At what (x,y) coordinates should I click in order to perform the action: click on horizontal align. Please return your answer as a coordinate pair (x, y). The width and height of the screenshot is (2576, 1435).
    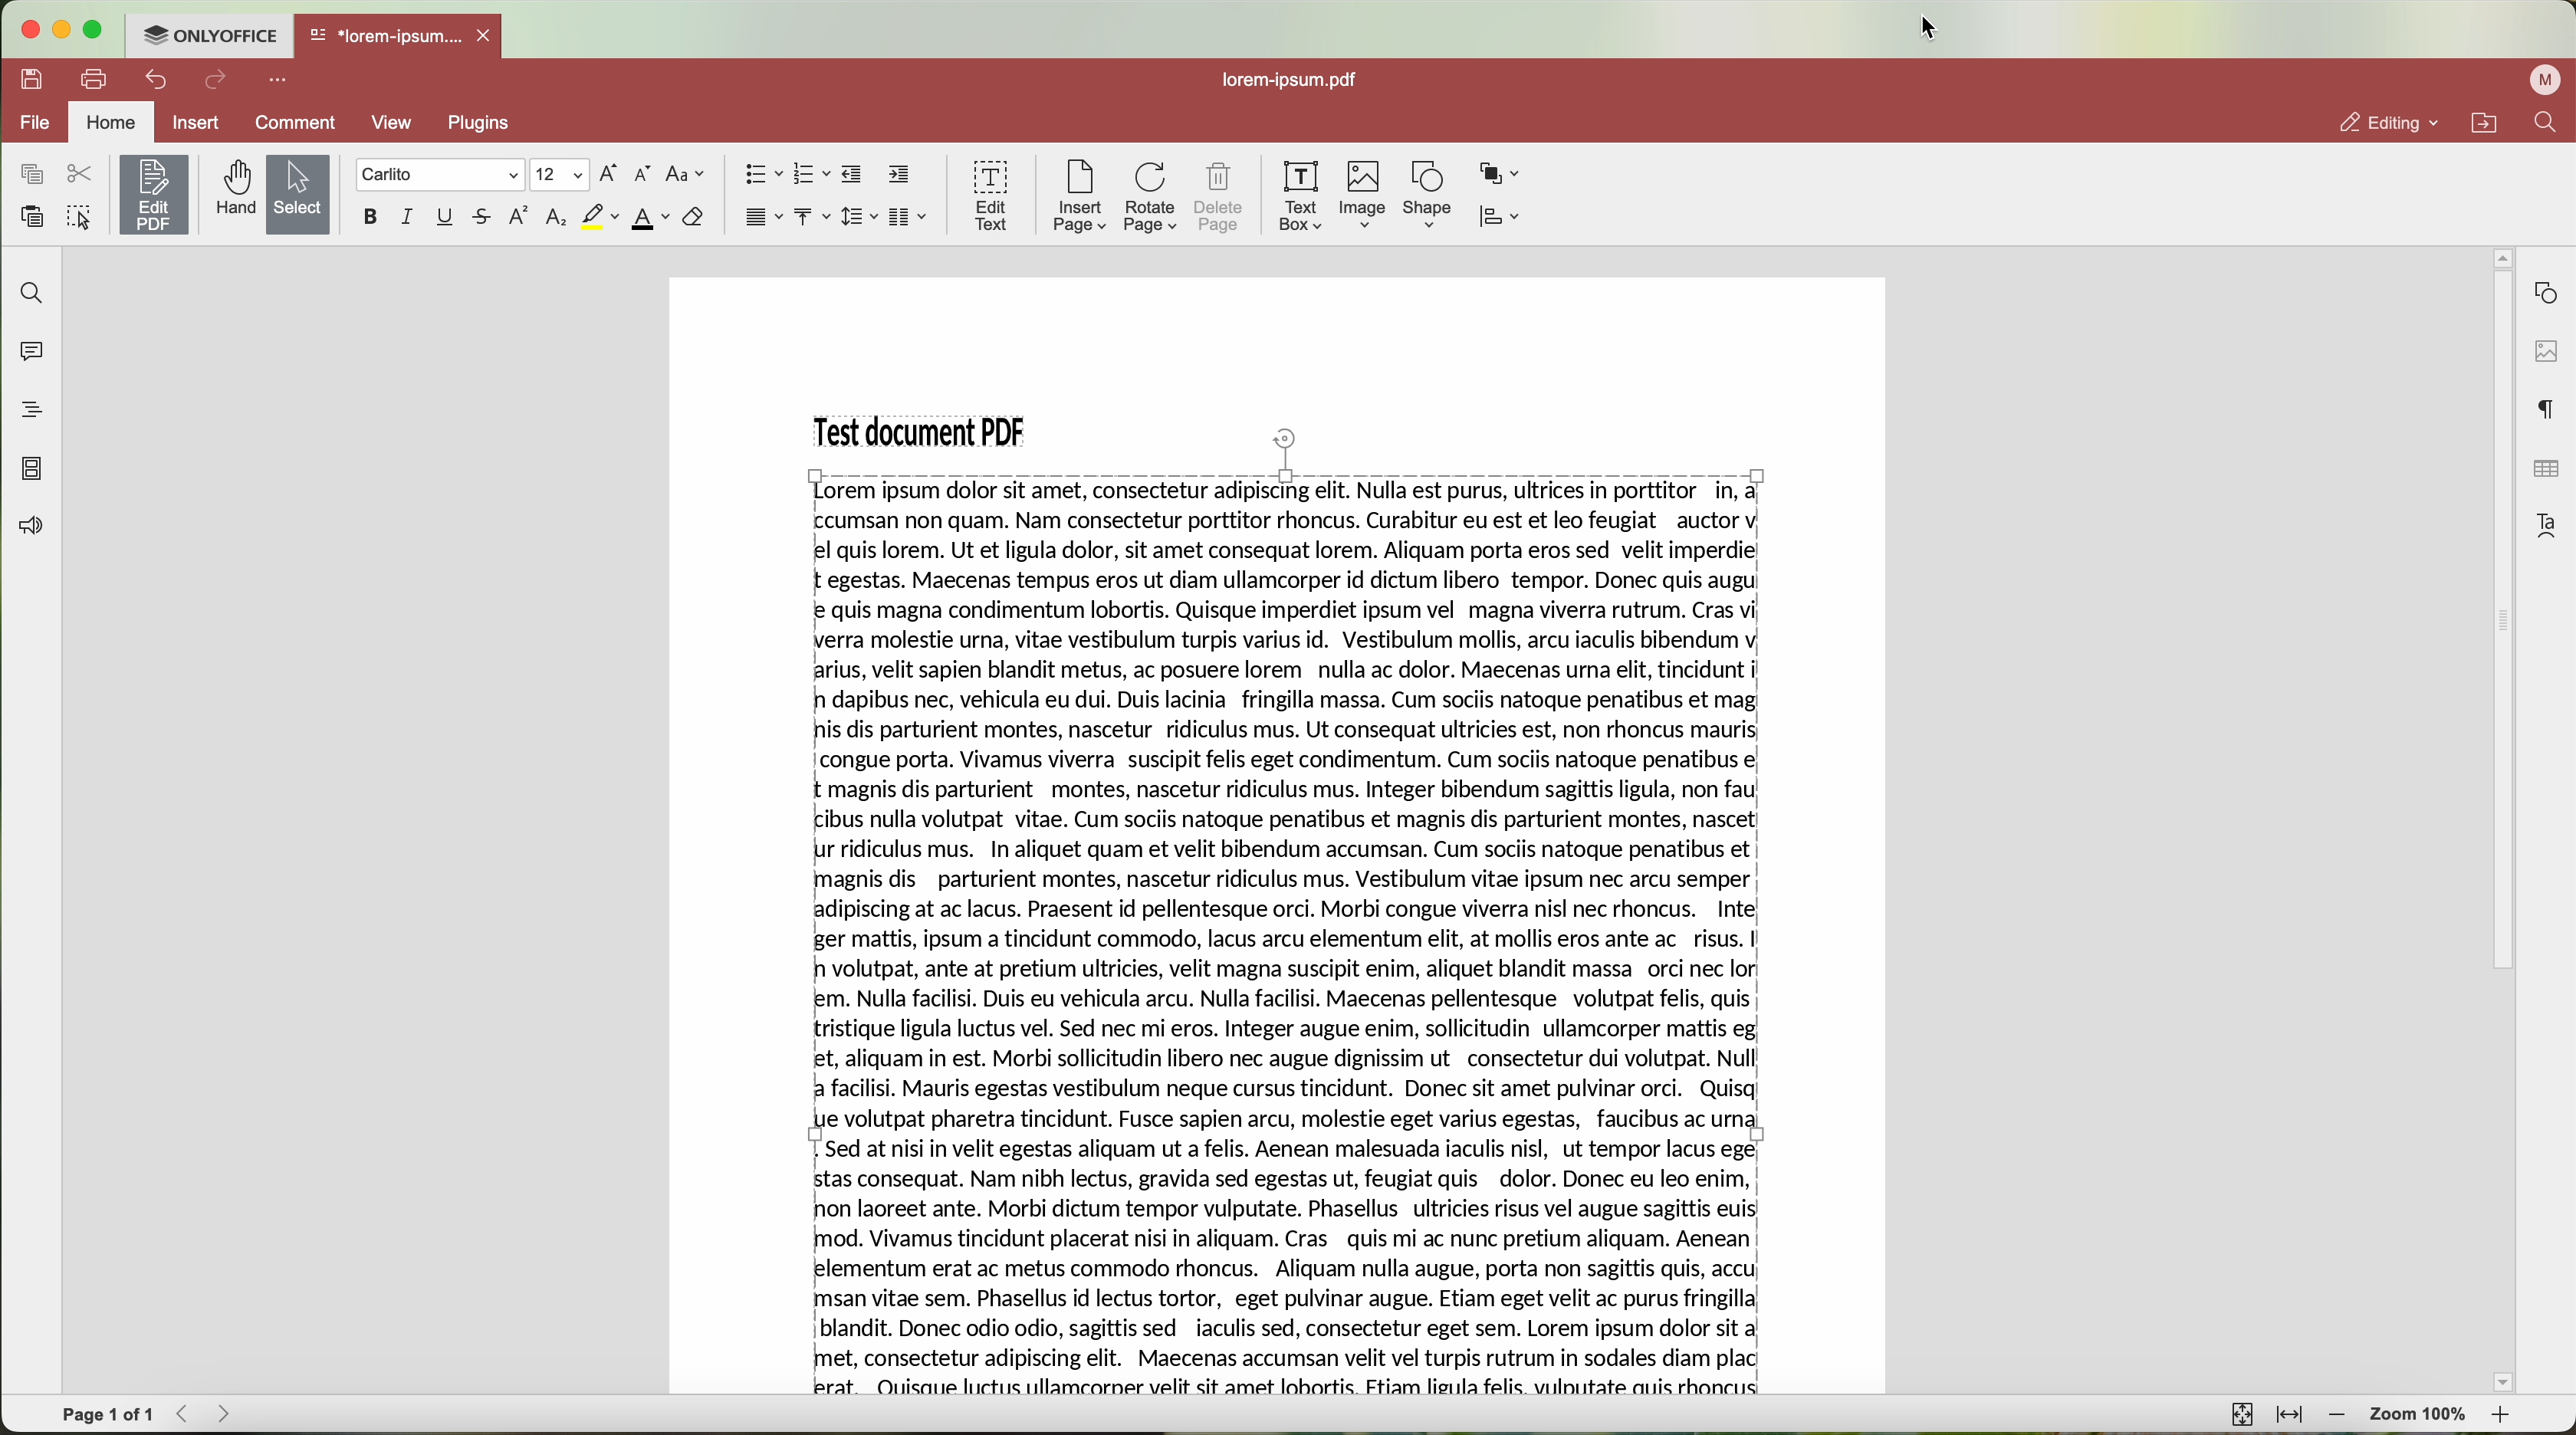
    Looking at the image, I should click on (766, 216).